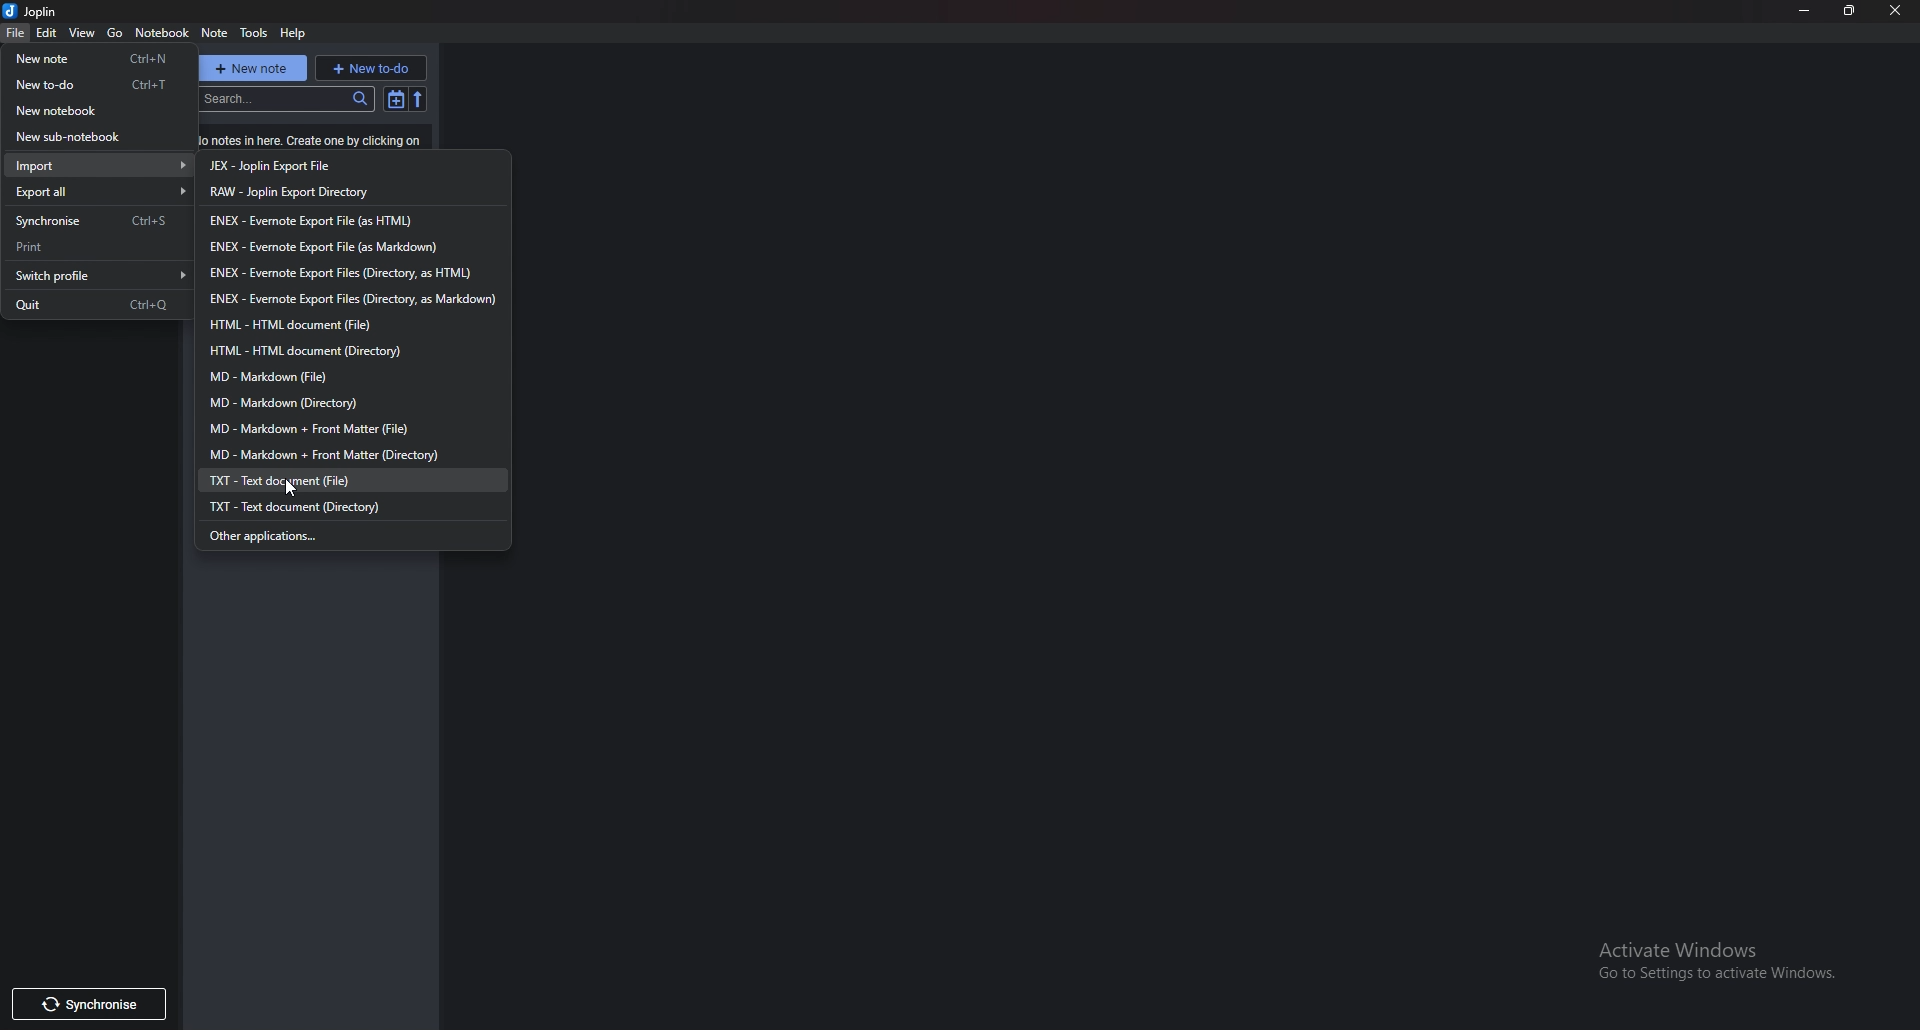 Image resolution: width=1920 pixels, height=1030 pixels. Describe the element at coordinates (397, 99) in the screenshot. I see `Toggle sort order` at that location.